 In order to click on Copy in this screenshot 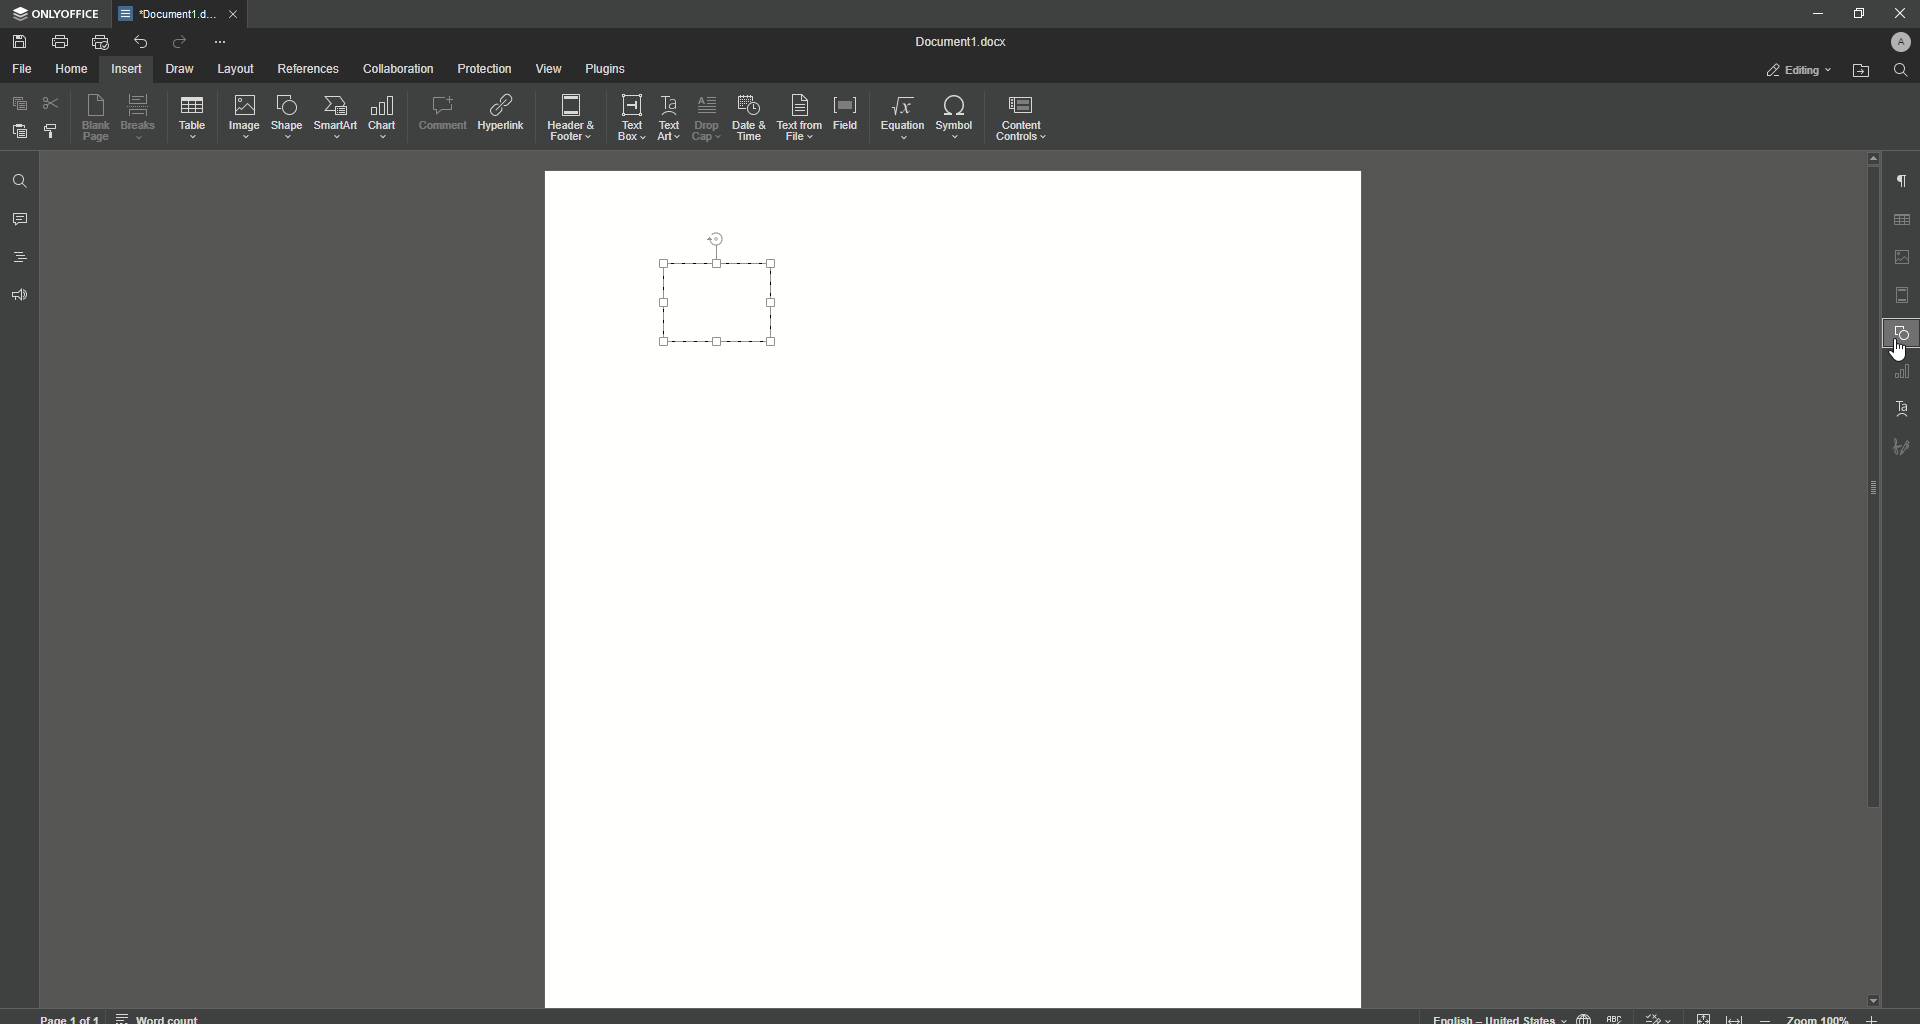, I will do `click(20, 104)`.